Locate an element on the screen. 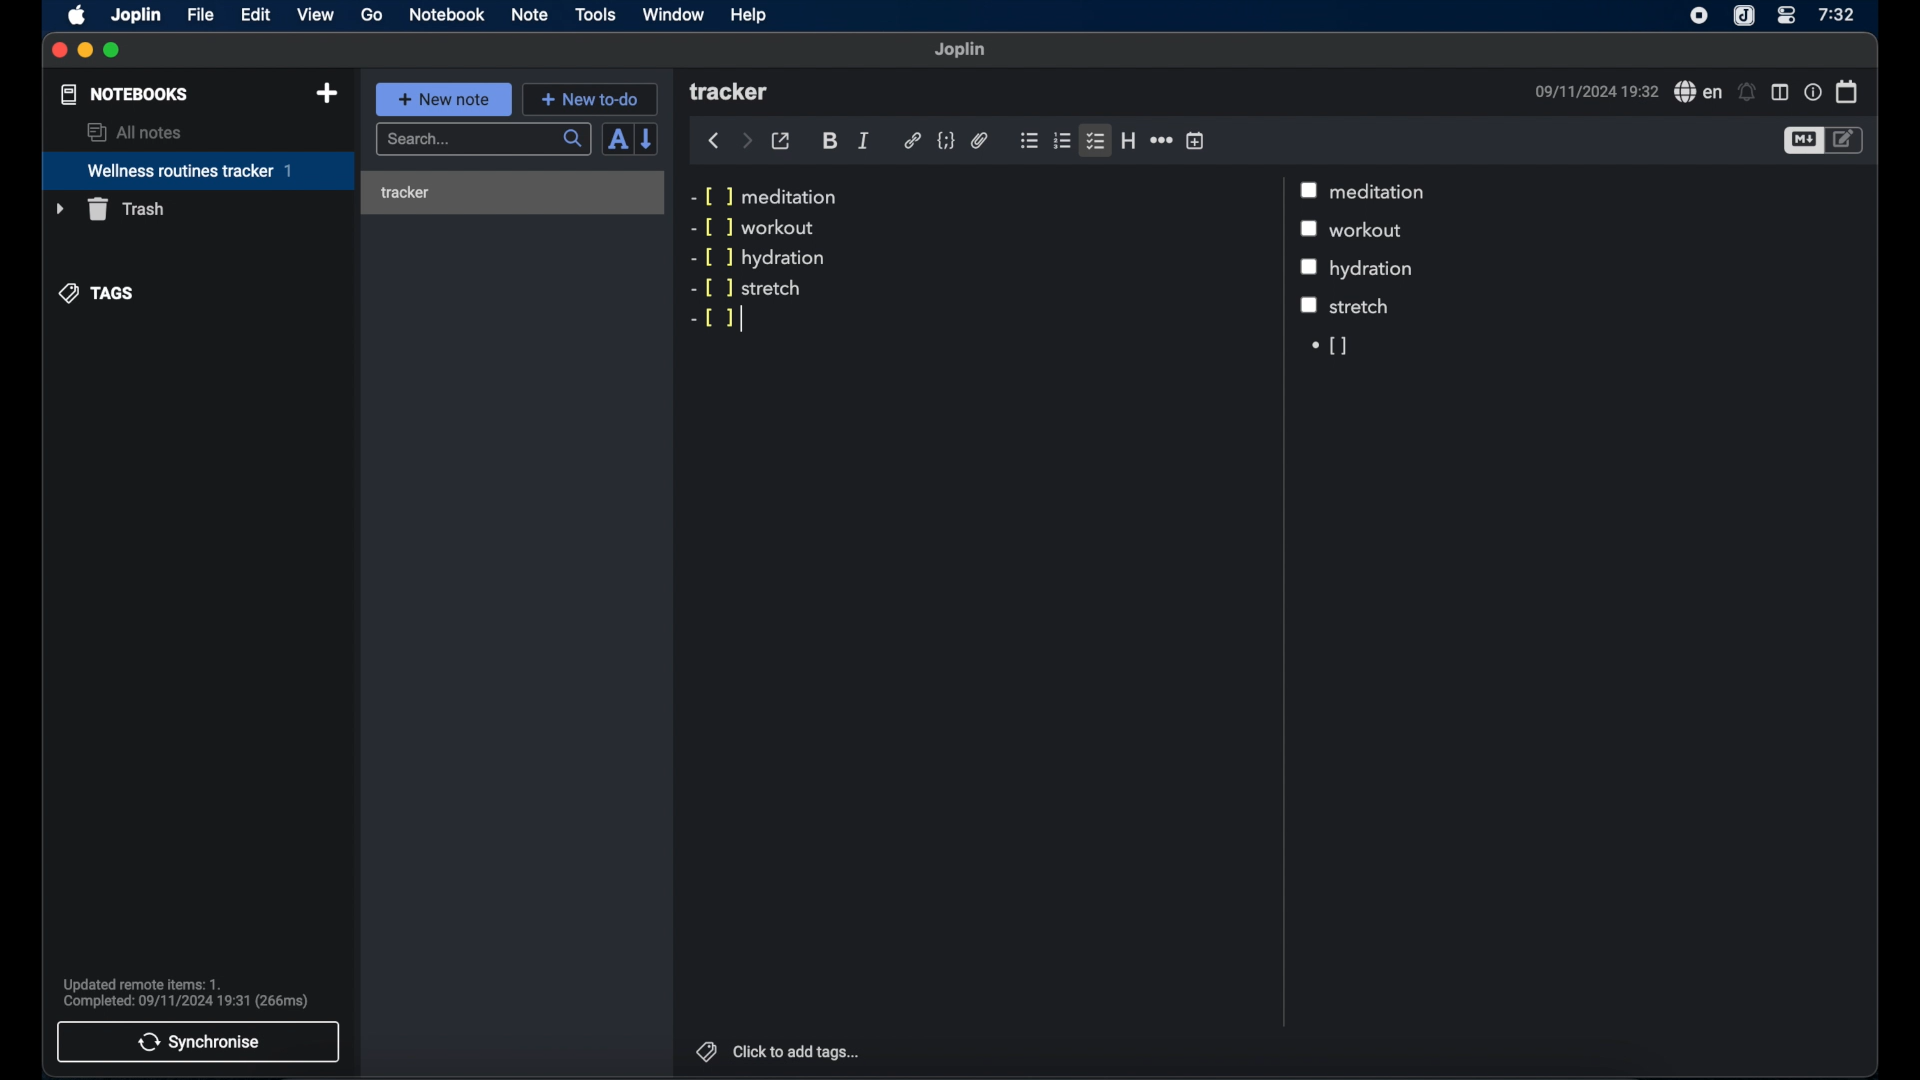 This screenshot has height=1080, width=1920. stretch is located at coordinates (1361, 305).